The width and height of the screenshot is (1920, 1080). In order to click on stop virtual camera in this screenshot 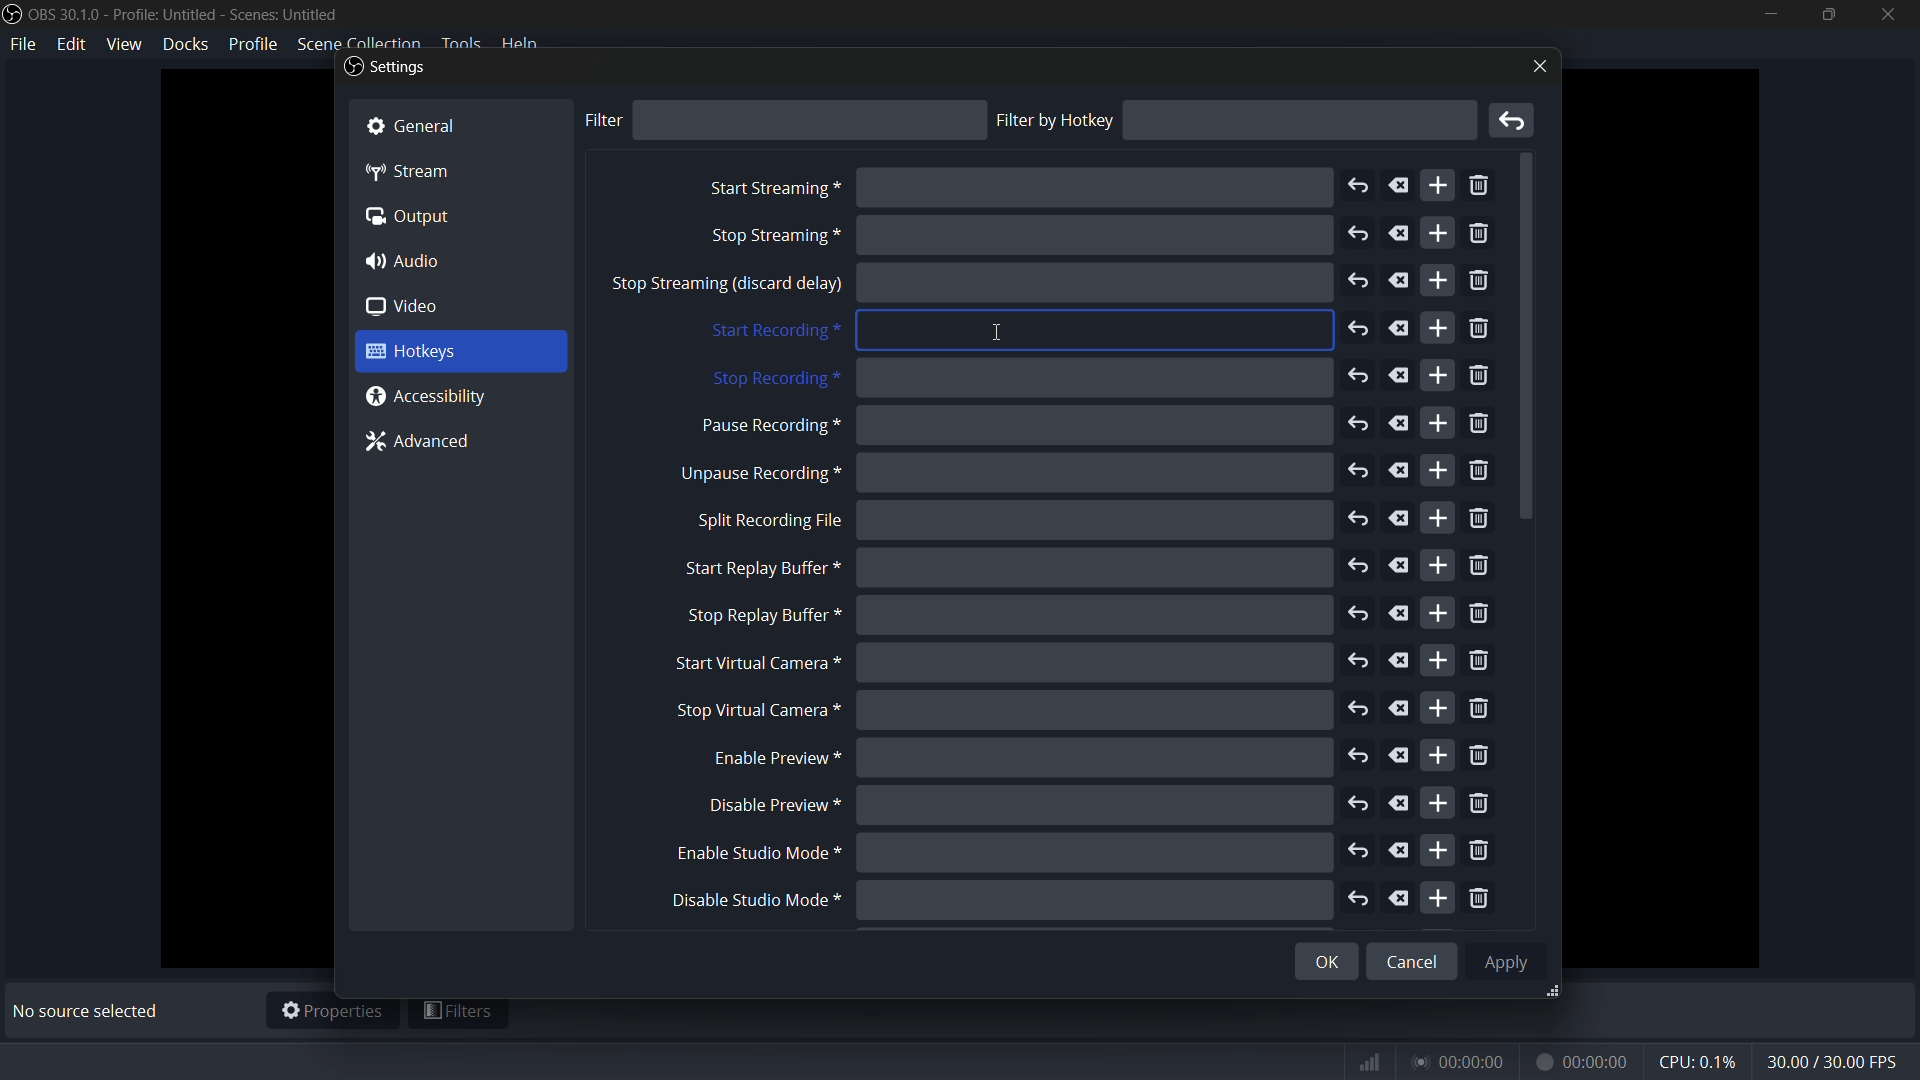, I will do `click(753, 711)`.